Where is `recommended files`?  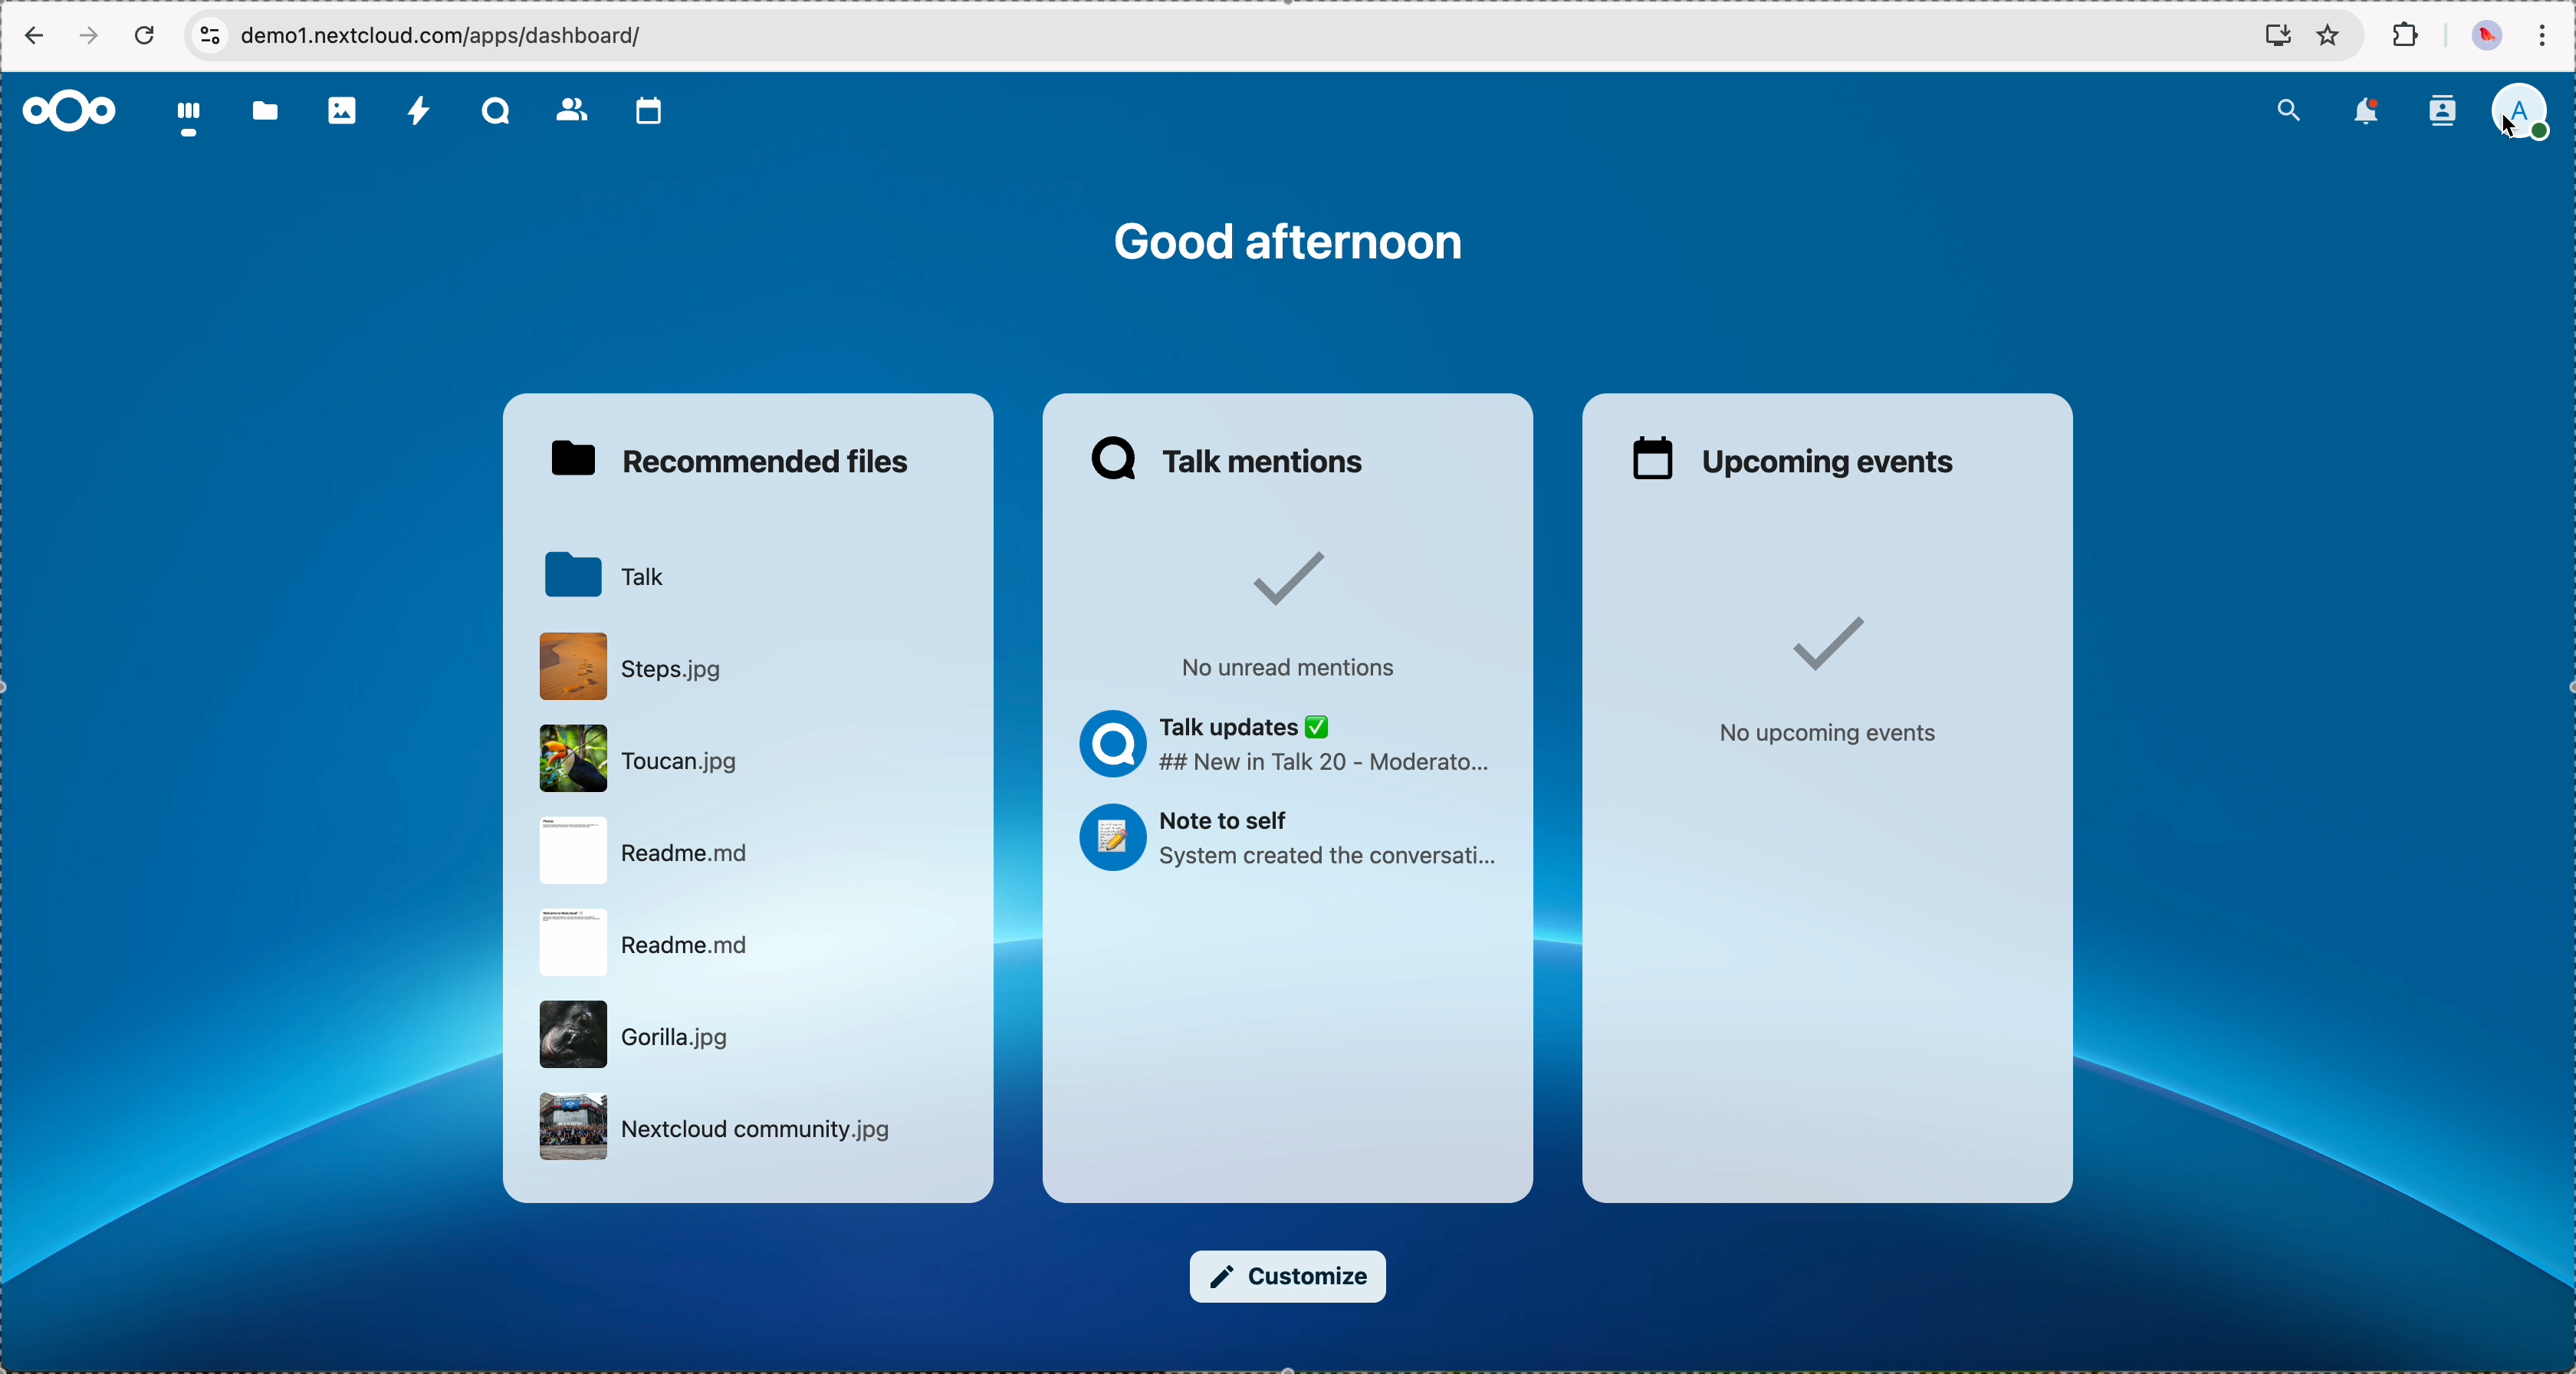 recommended files is located at coordinates (736, 460).